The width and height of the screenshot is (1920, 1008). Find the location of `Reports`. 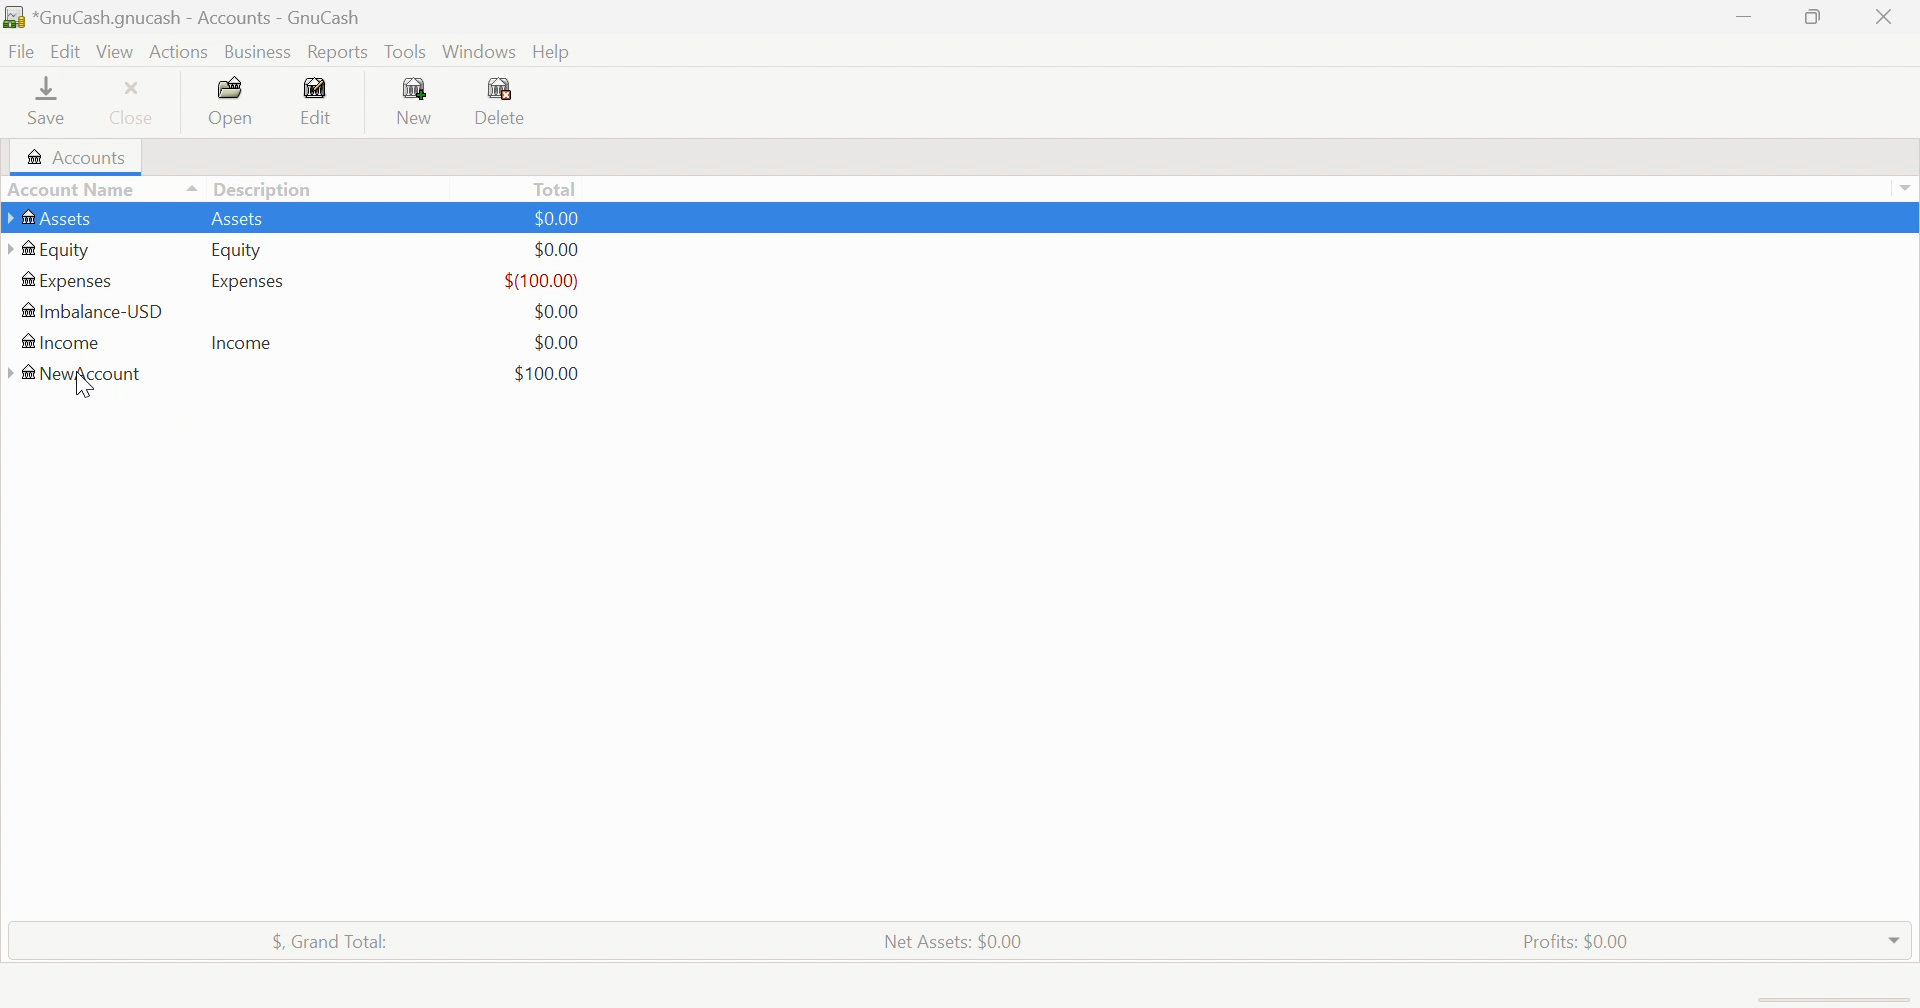

Reports is located at coordinates (338, 53).